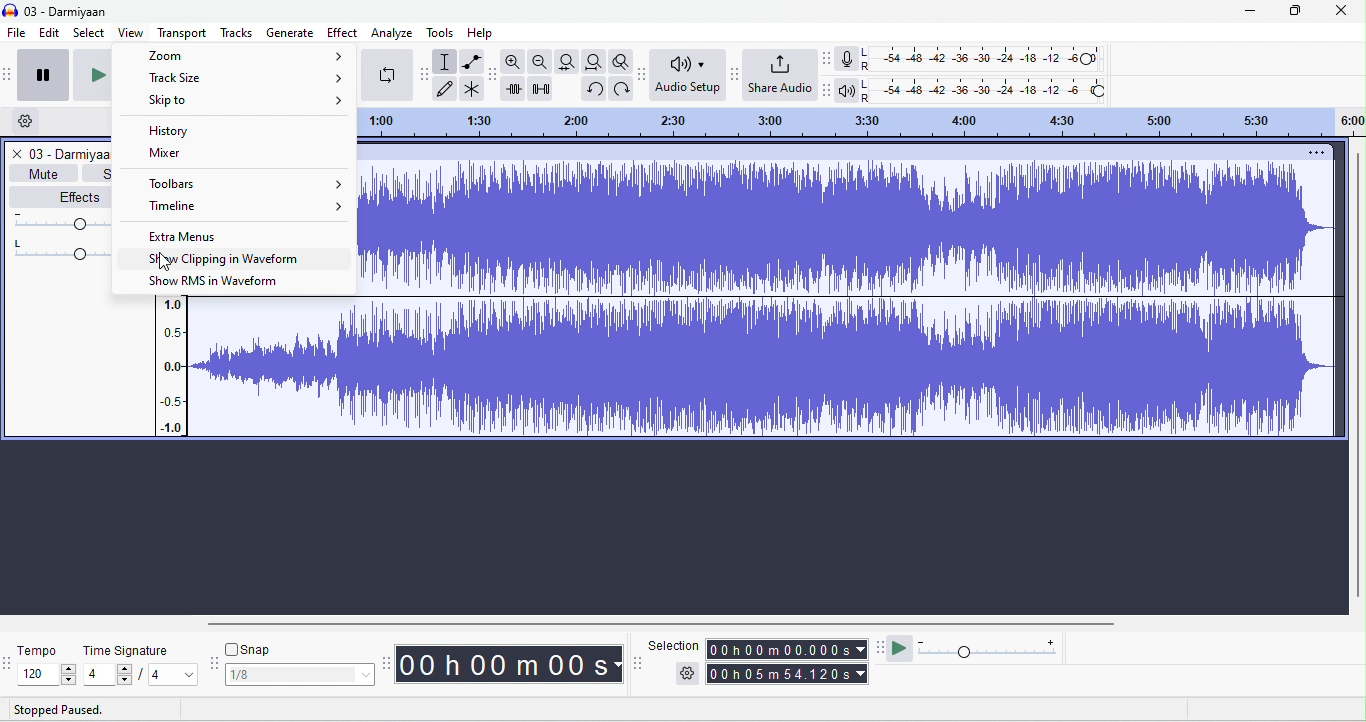  Describe the element at coordinates (788, 674) in the screenshot. I see `total time` at that location.